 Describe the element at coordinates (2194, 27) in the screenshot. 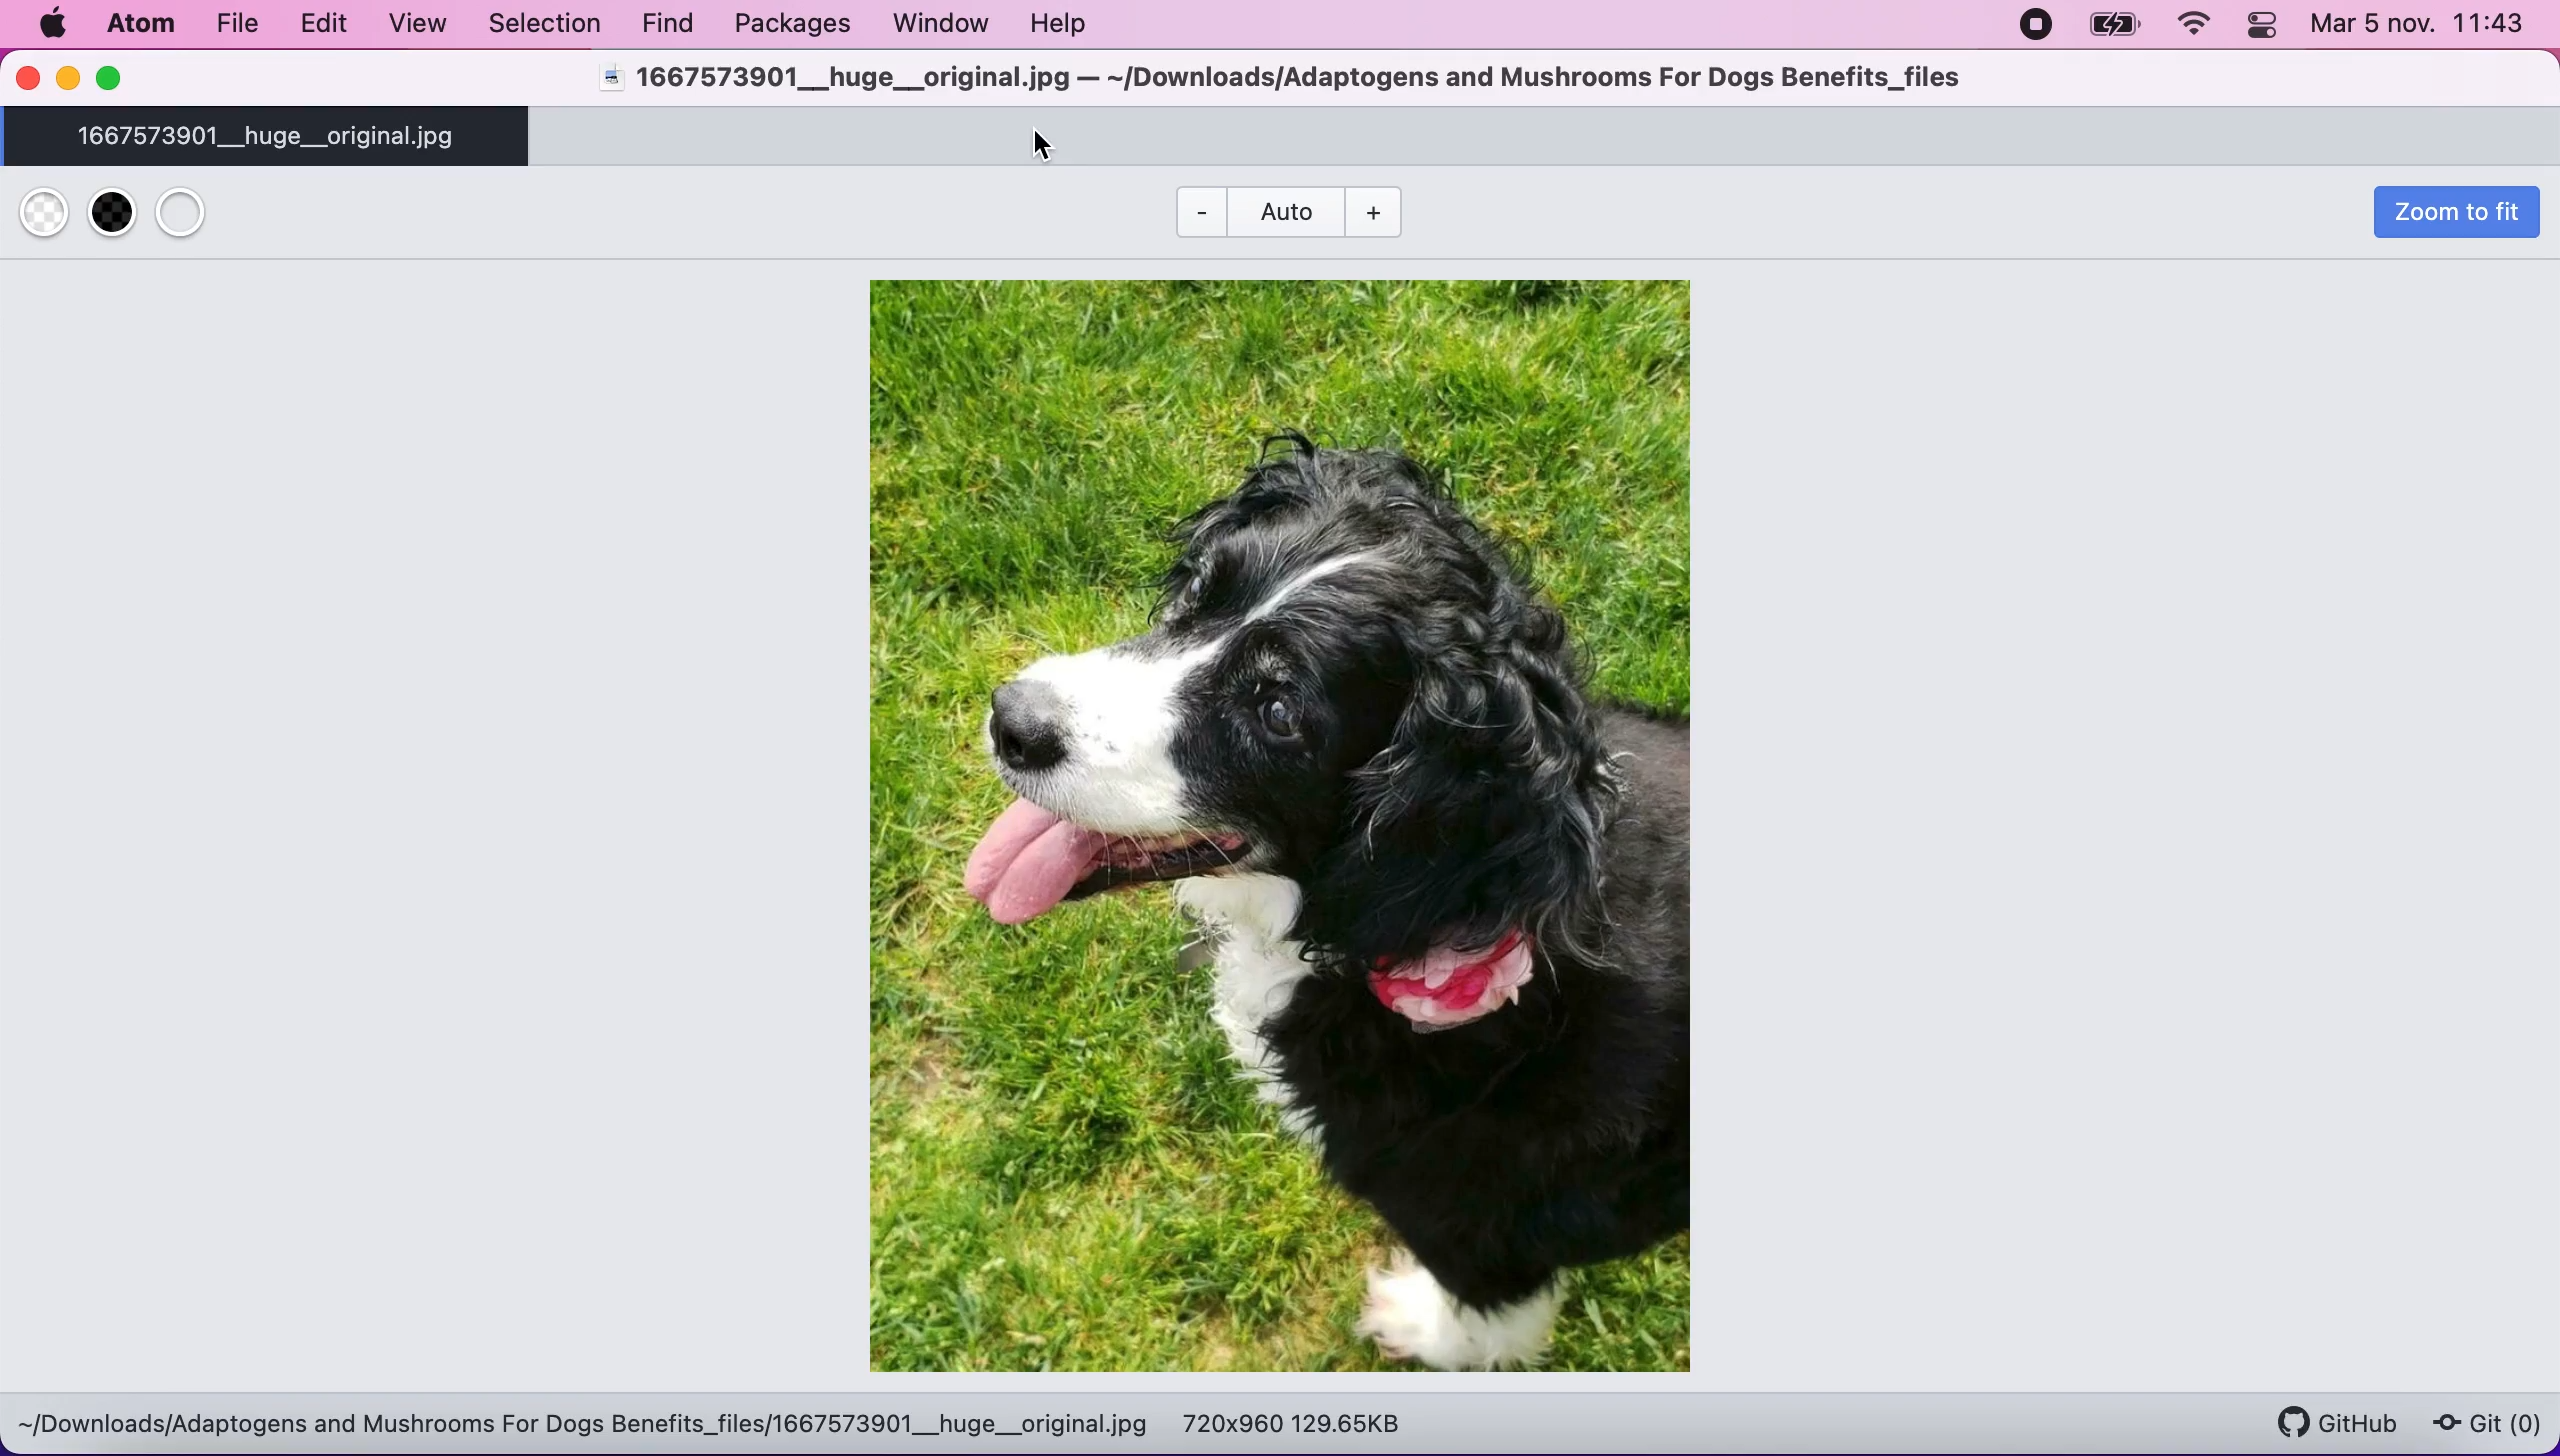

I see `wifi` at that location.